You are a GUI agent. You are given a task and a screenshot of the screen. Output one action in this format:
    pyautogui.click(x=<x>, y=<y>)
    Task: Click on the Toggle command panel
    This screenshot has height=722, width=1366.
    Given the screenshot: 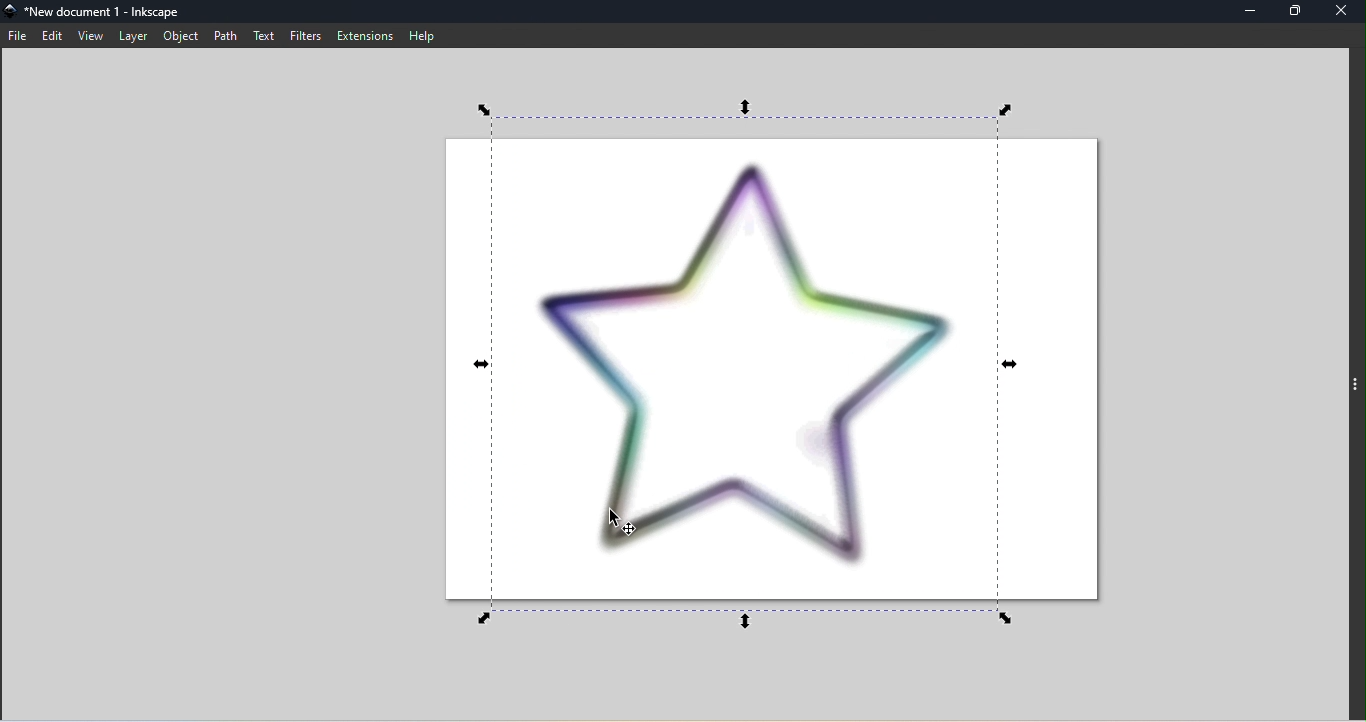 What is the action you would take?
    pyautogui.click(x=1357, y=387)
    